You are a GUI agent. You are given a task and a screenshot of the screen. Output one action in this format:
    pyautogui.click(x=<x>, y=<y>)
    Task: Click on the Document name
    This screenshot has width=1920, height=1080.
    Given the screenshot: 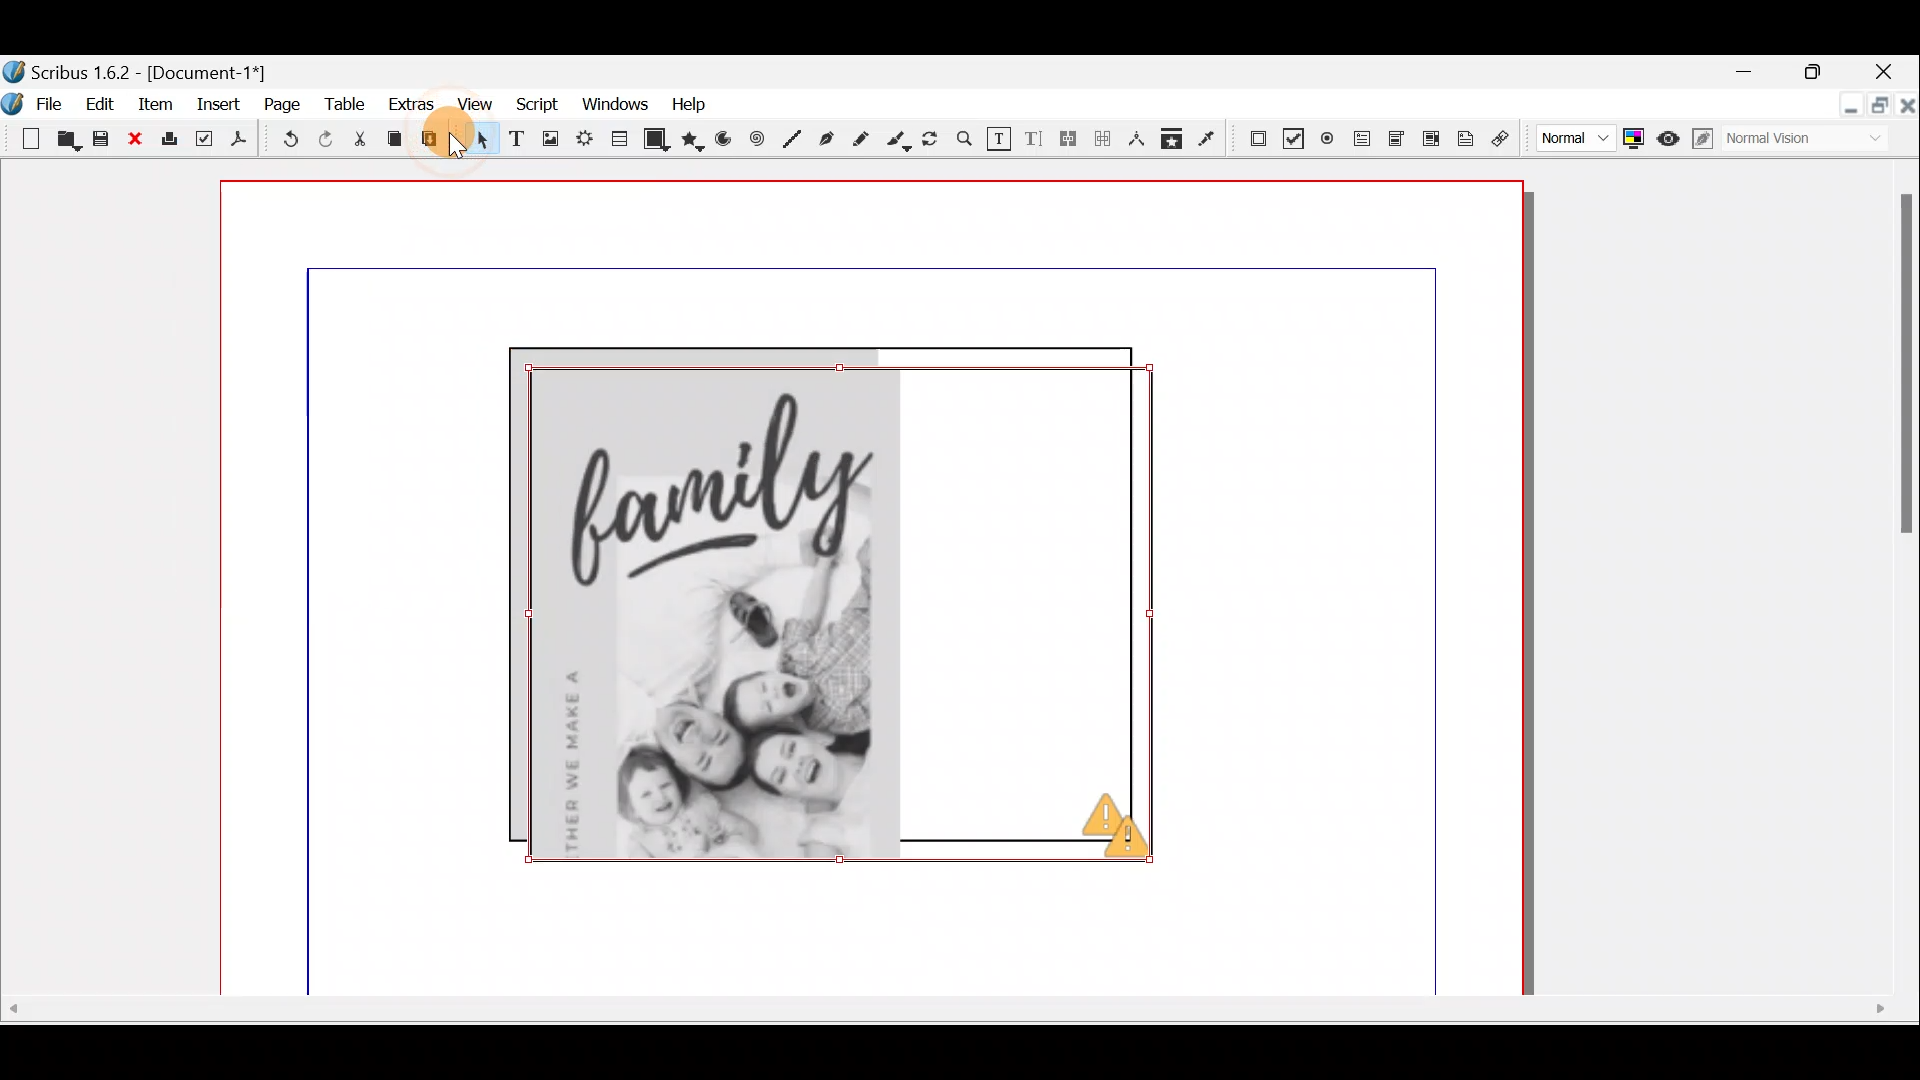 What is the action you would take?
    pyautogui.click(x=155, y=68)
    